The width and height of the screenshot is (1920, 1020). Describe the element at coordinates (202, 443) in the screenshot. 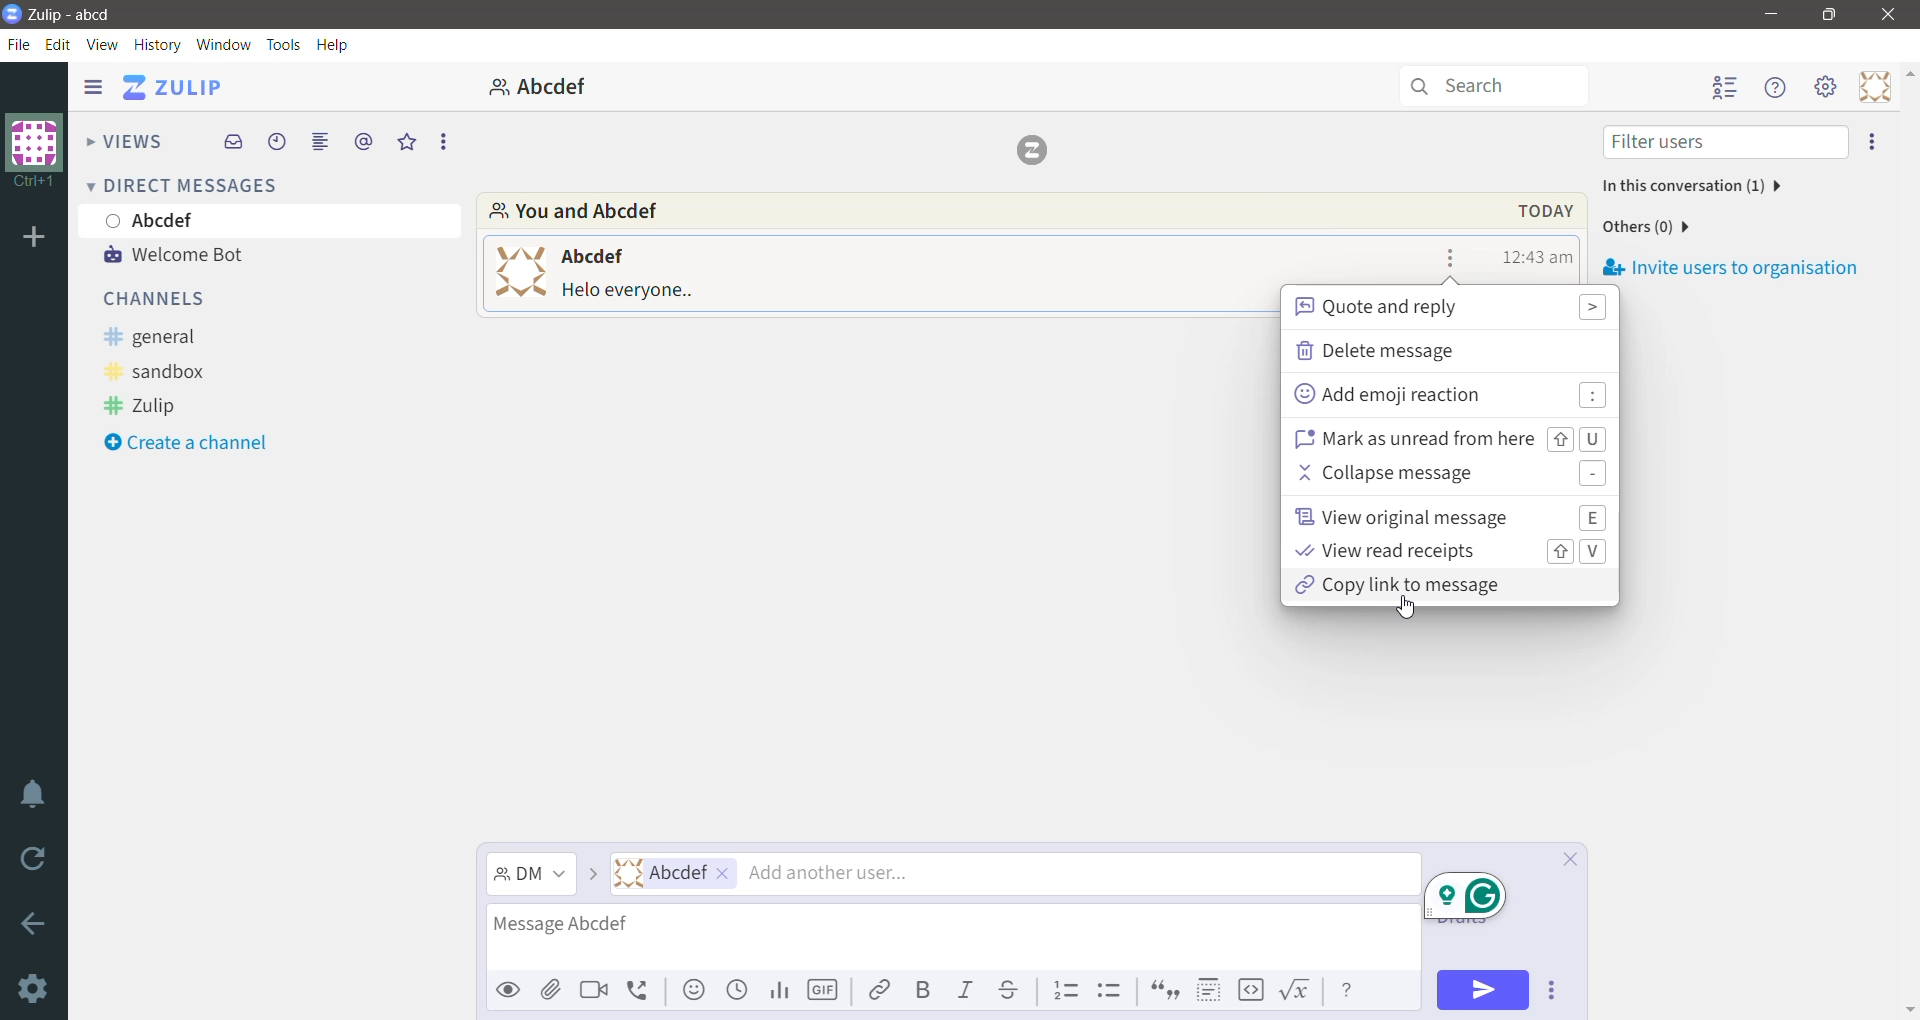

I see `Create a channel` at that location.